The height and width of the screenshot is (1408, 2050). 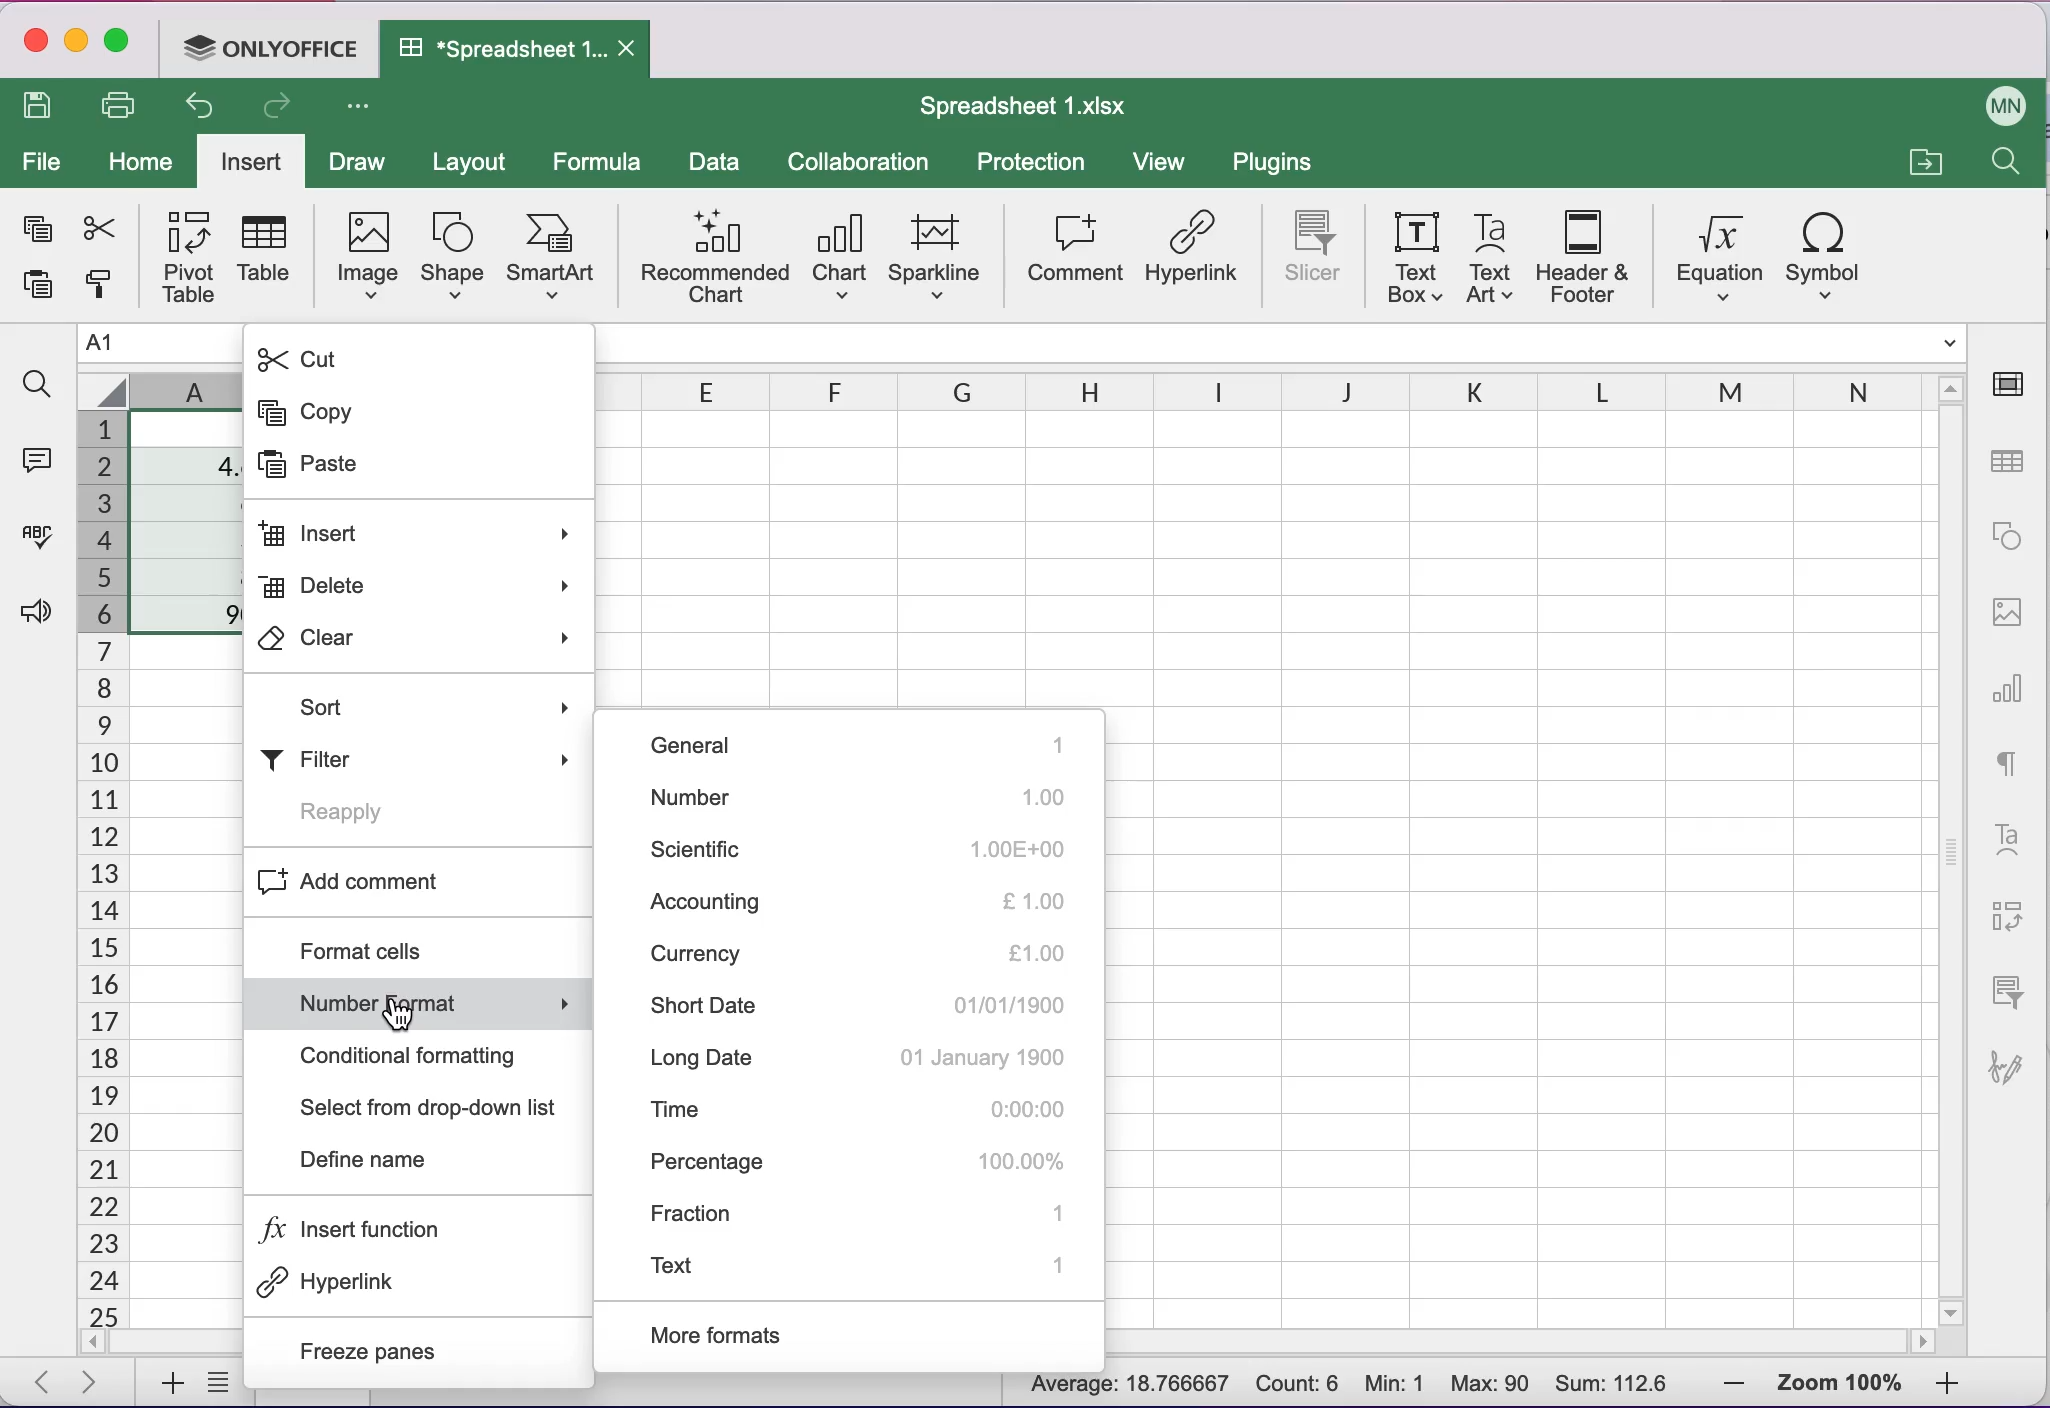 What do you see at coordinates (1842, 1381) in the screenshot?
I see `zoom percentage` at bounding box center [1842, 1381].